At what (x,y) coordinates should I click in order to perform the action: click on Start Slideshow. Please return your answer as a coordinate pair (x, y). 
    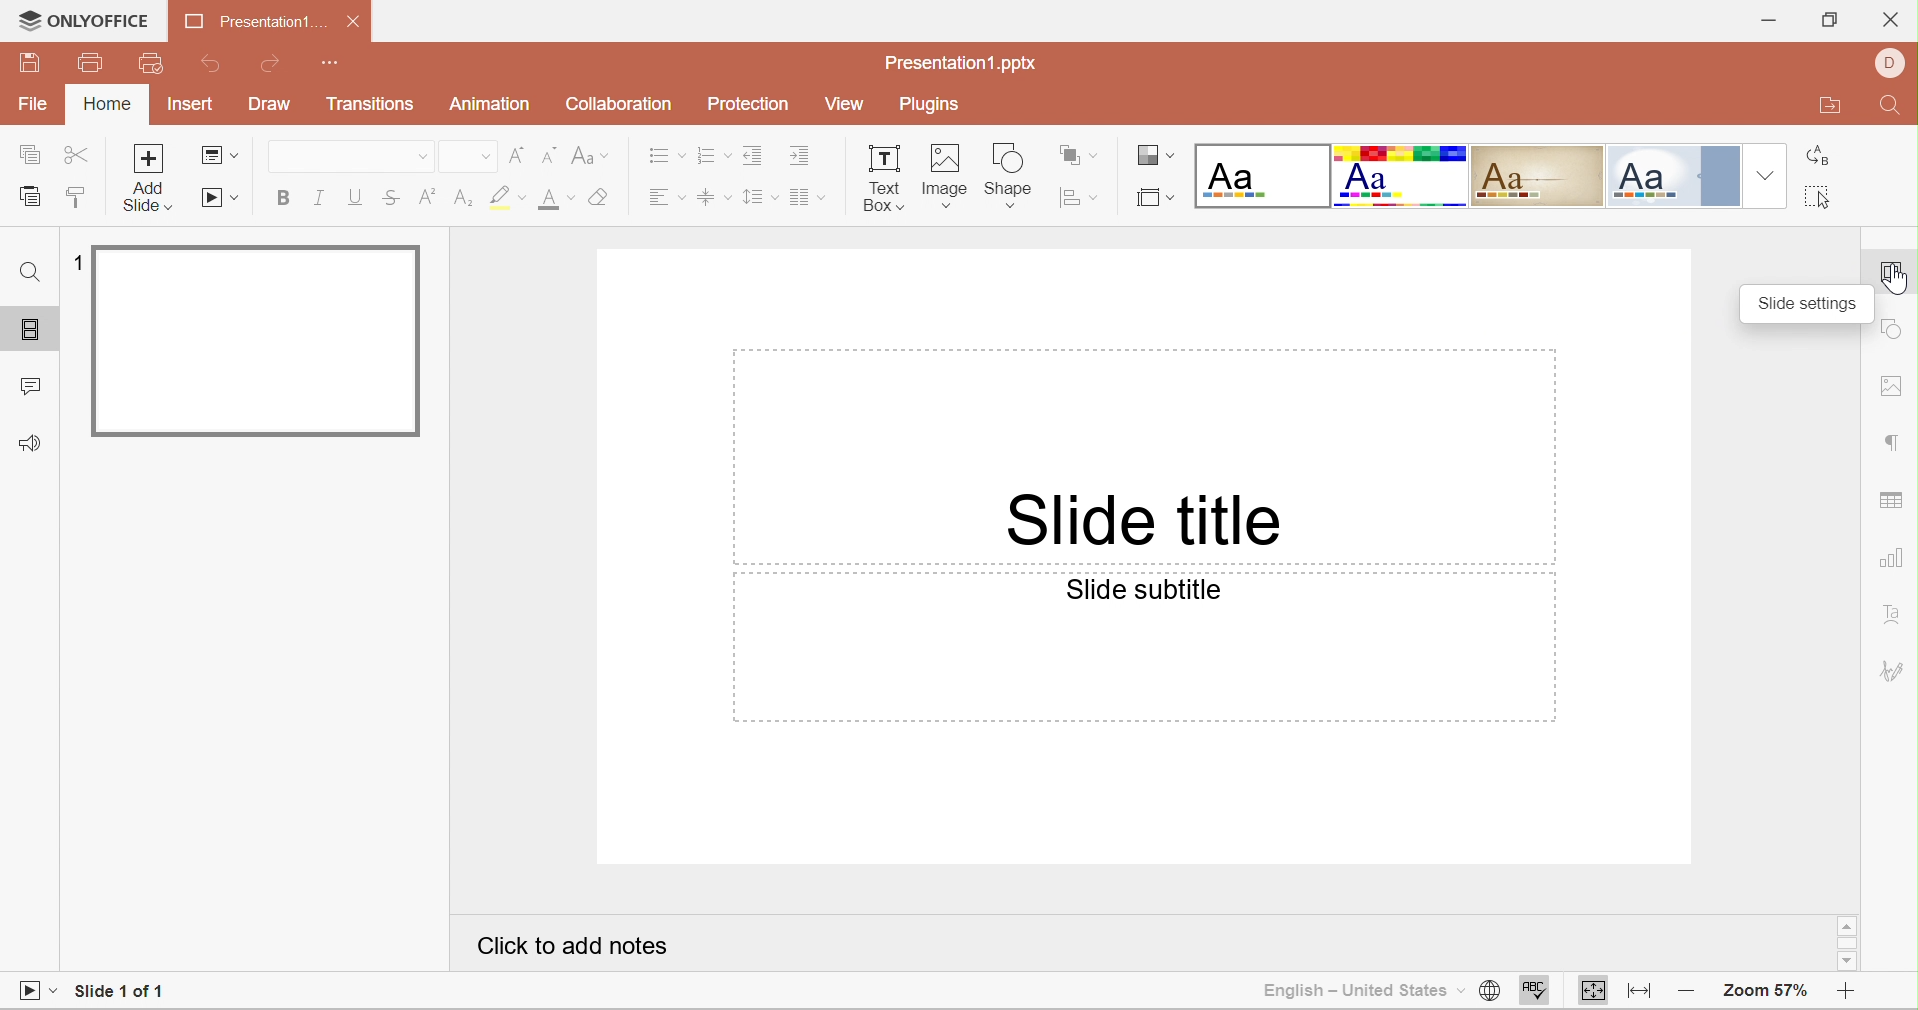
    Looking at the image, I should click on (37, 989).